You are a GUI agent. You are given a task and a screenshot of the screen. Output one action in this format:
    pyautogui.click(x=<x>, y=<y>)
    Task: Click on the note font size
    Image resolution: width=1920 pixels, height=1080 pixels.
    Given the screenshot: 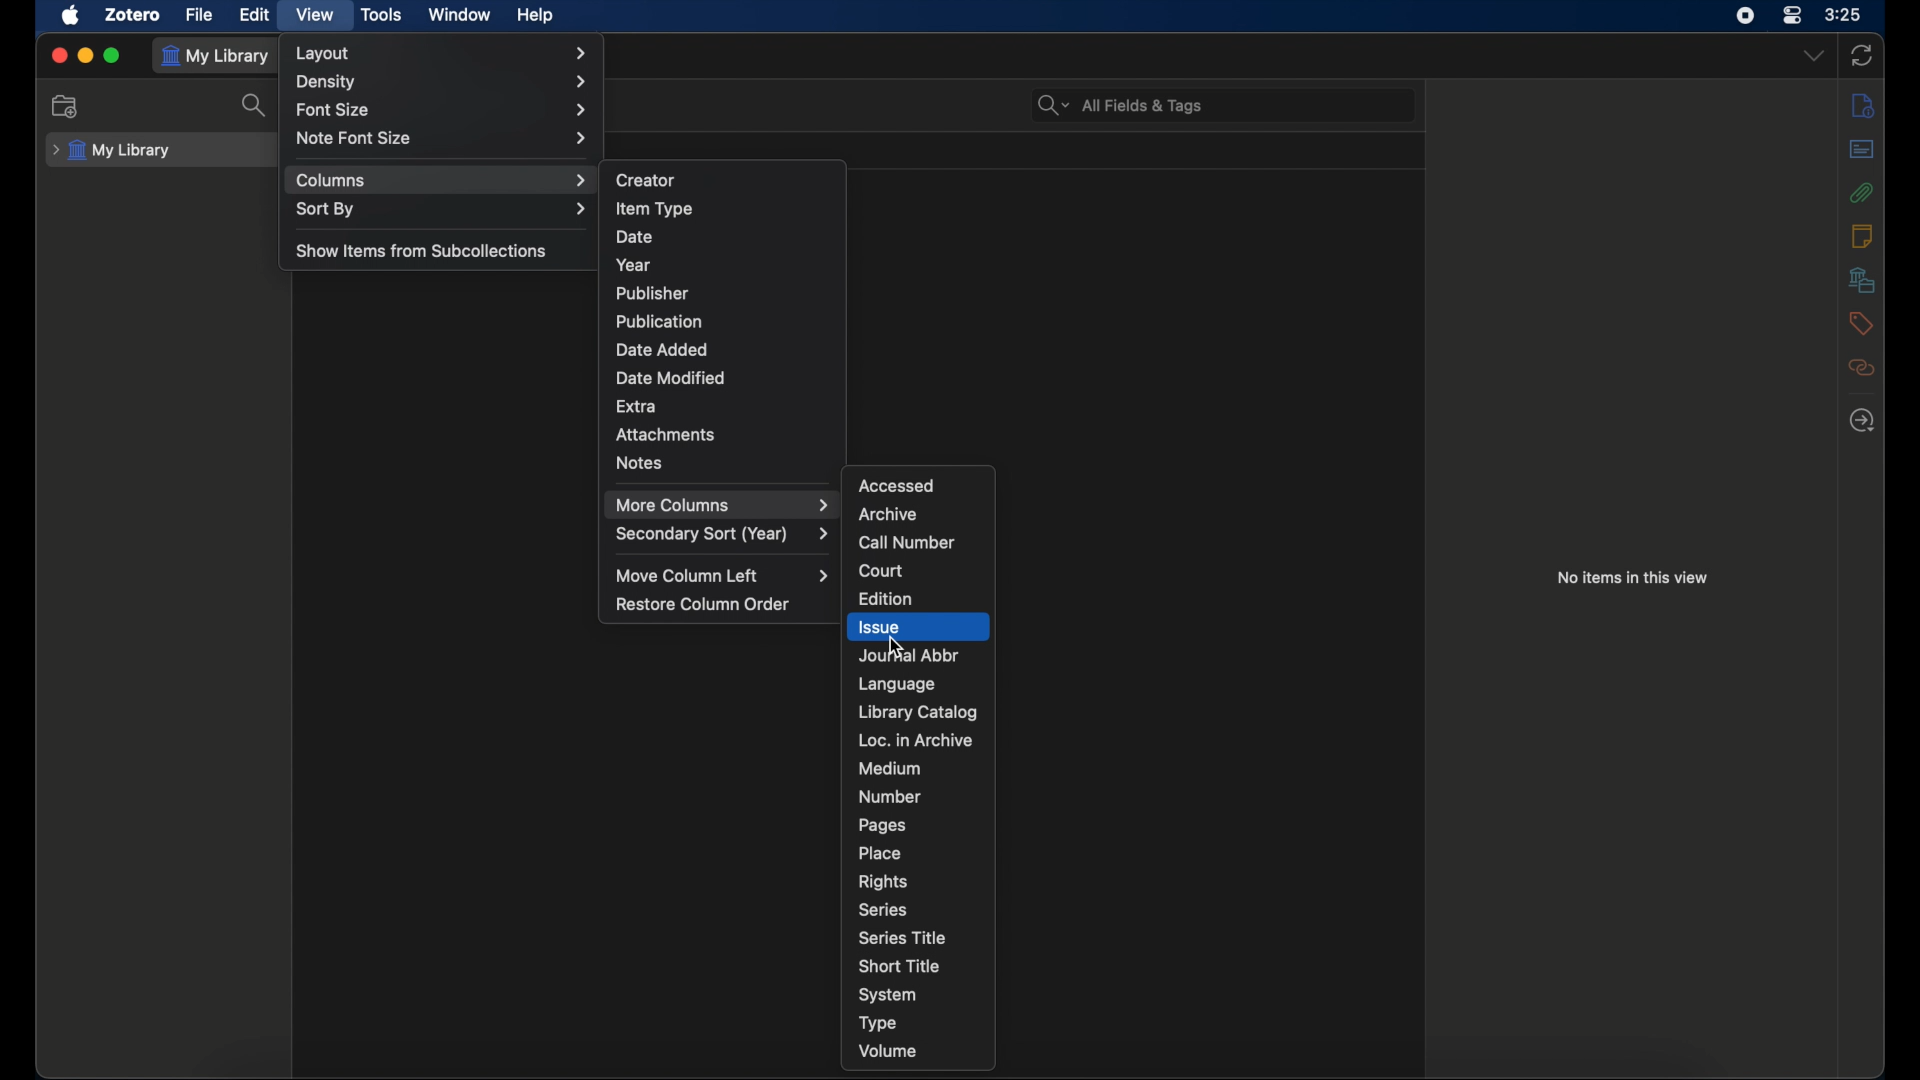 What is the action you would take?
    pyautogui.click(x=440, y=138)
    